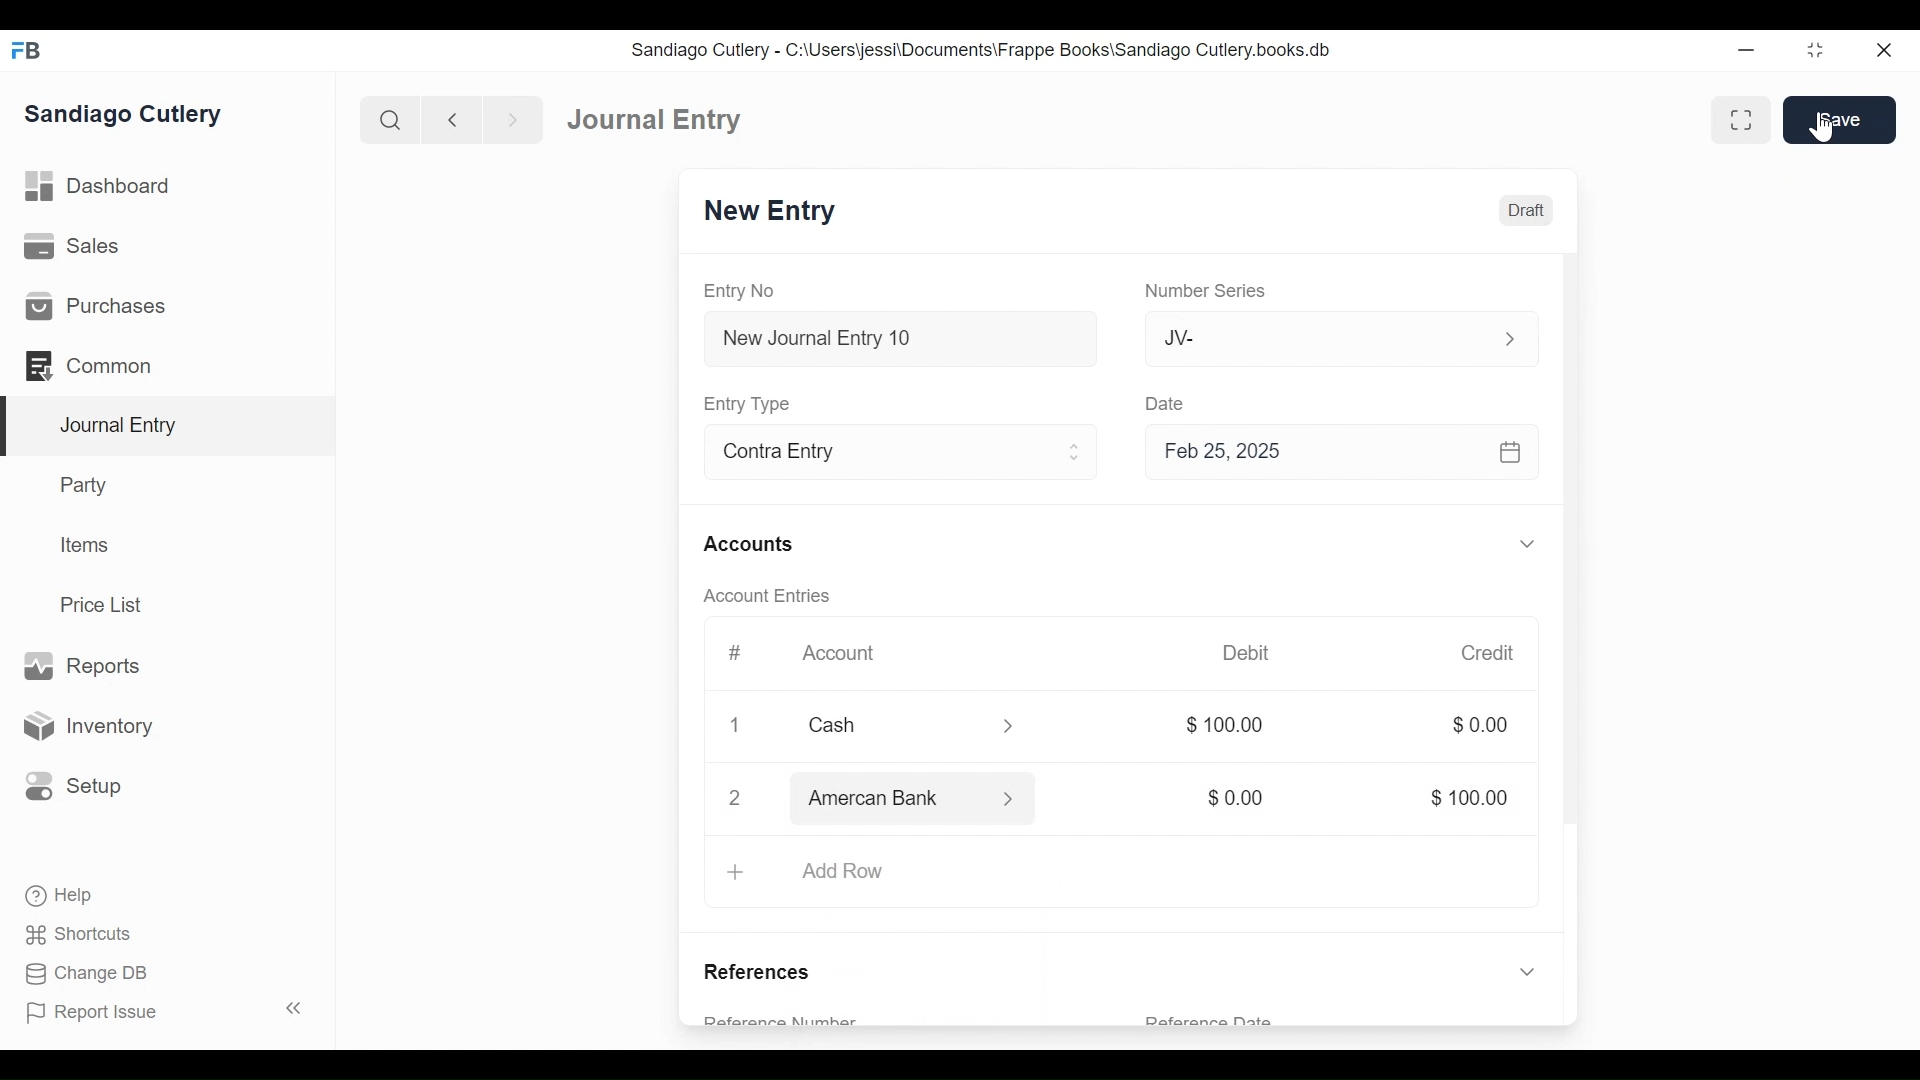  I want to click on Cash, so click(880, 727).